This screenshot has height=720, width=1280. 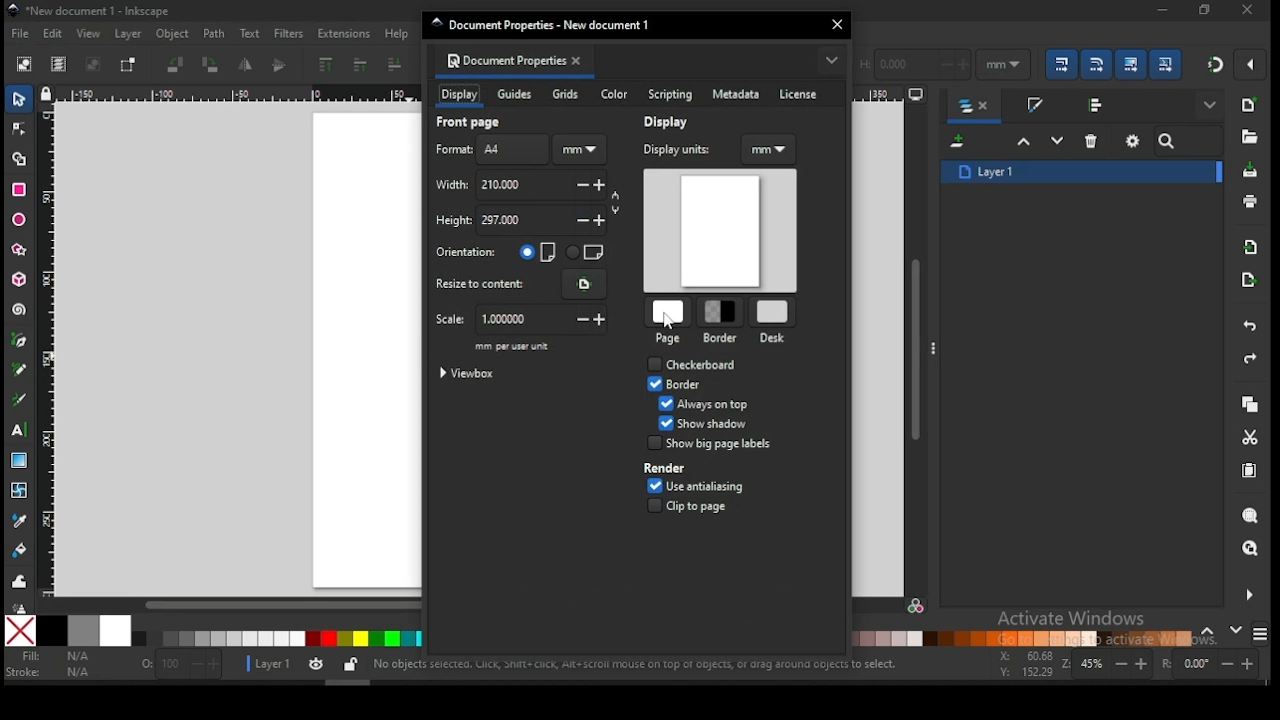 I want to click on display, so click(x=459, y=95).